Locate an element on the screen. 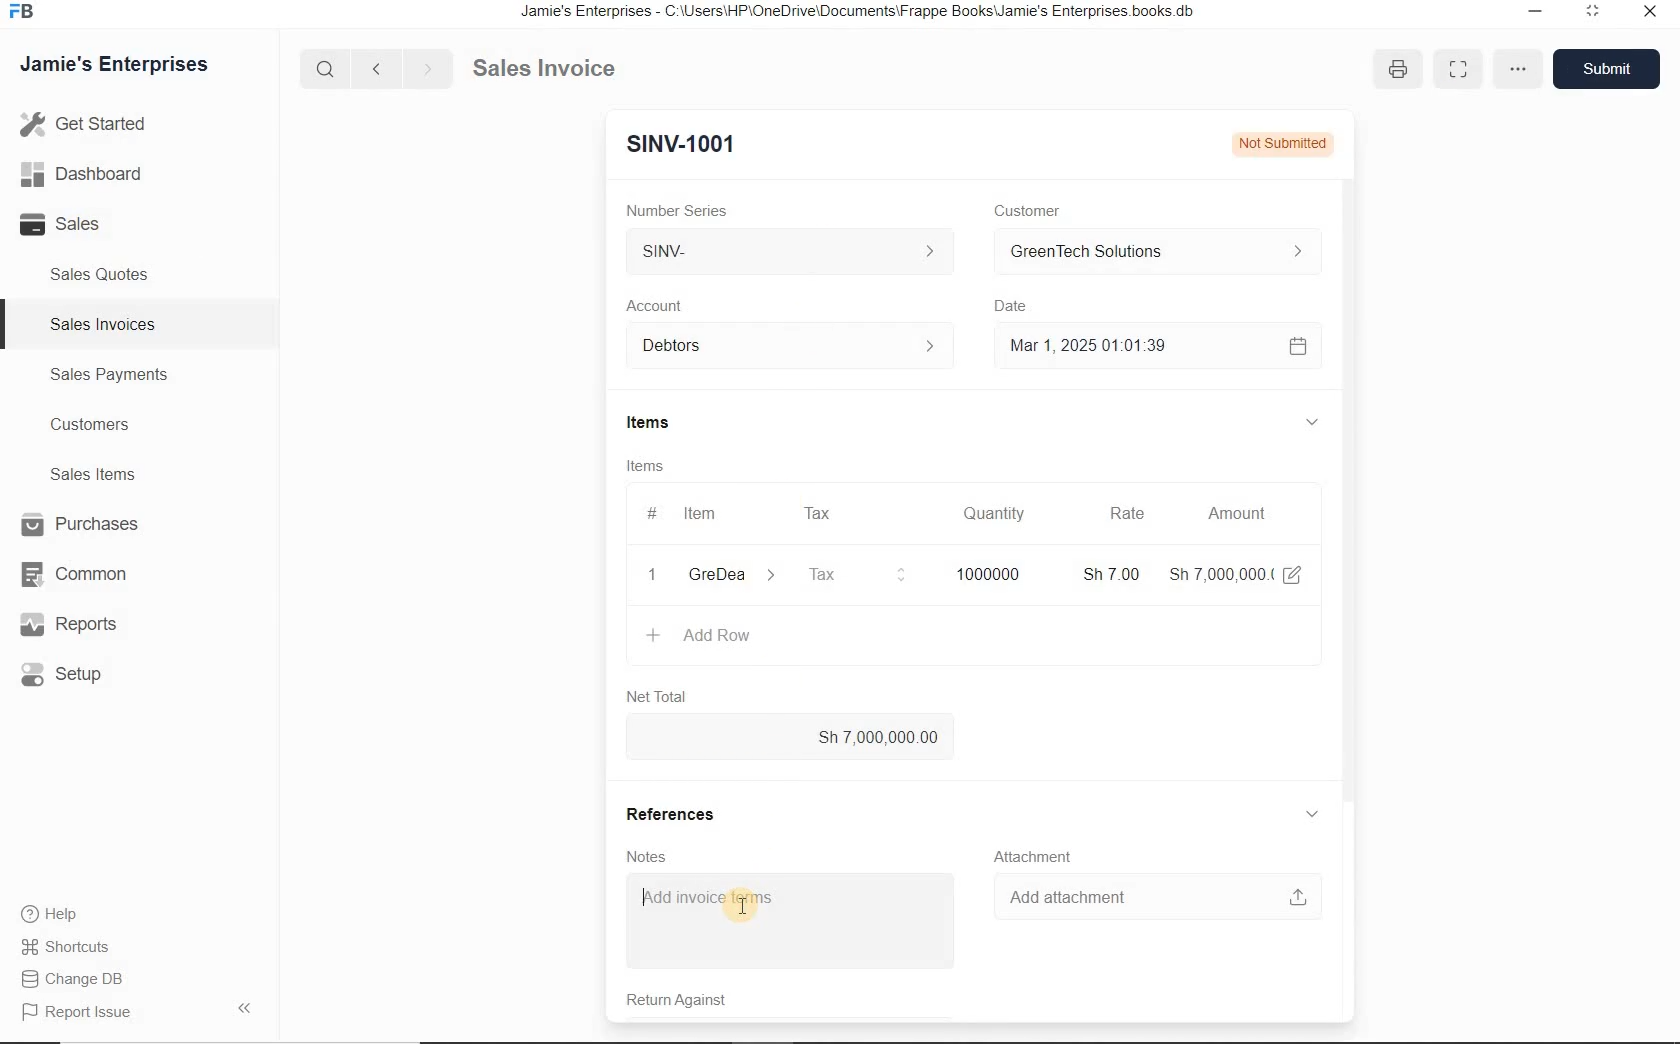  Net Total is located at coordinates (653, 695).